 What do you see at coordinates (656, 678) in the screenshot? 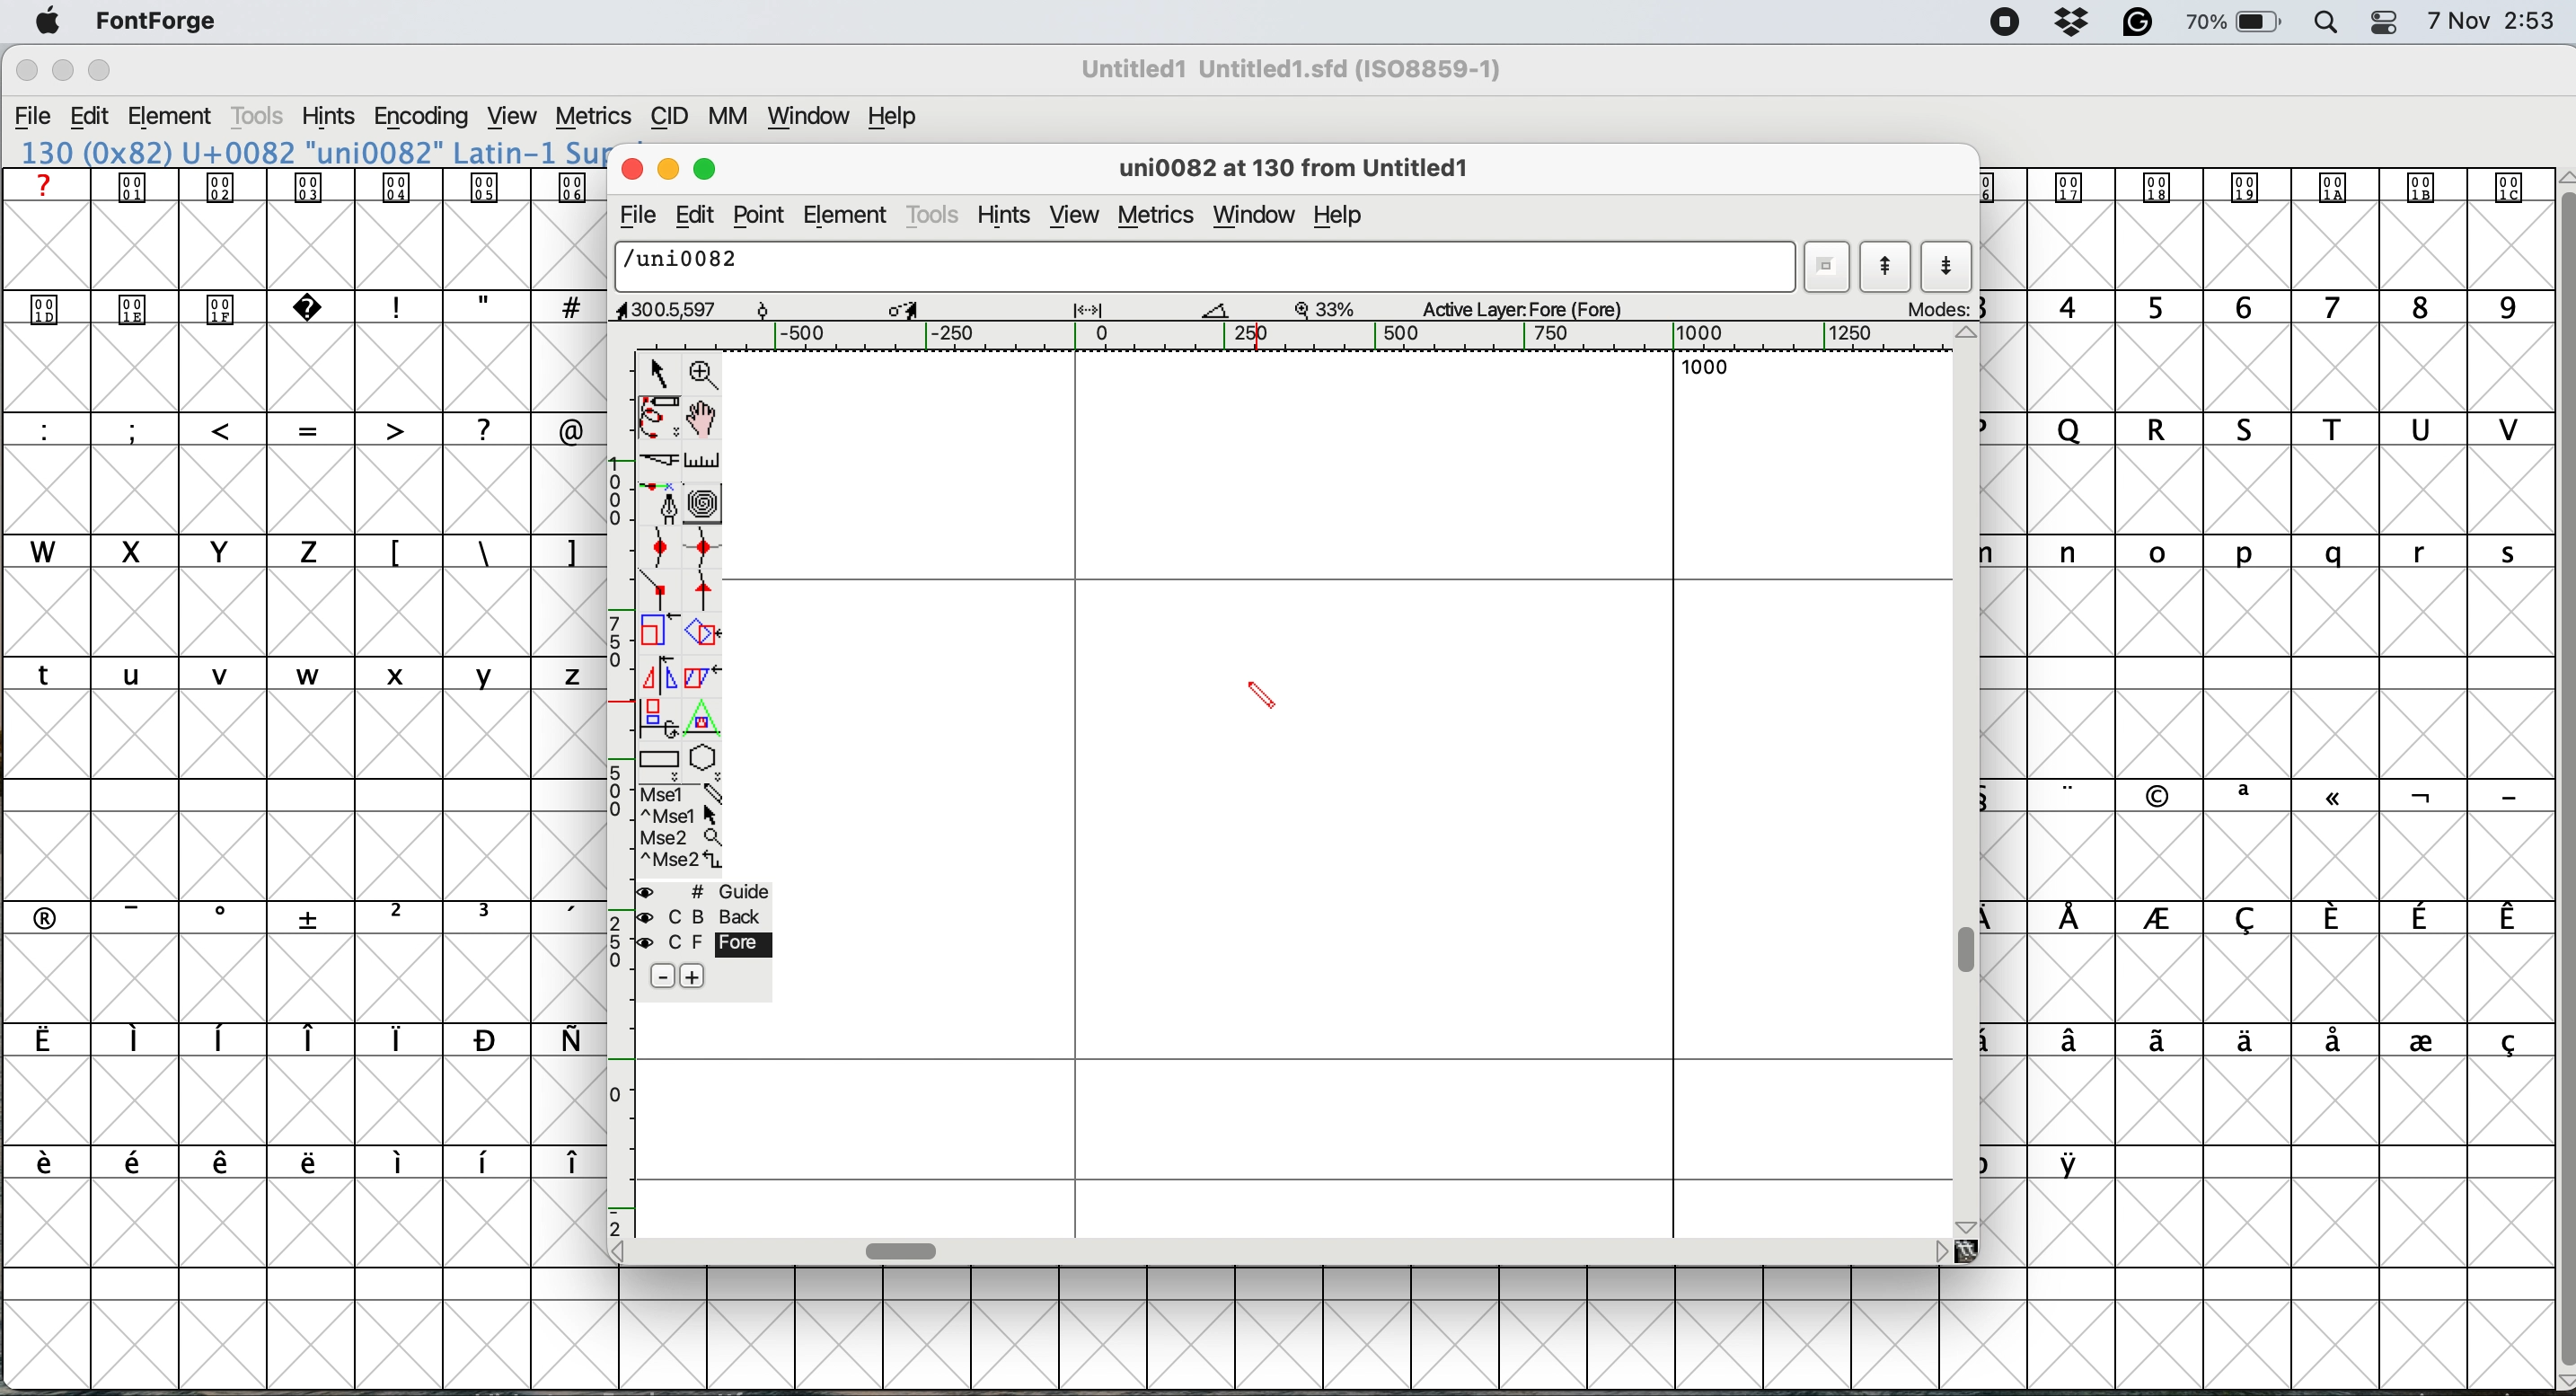
I see `flip selection` at bounding box center [656, 678].